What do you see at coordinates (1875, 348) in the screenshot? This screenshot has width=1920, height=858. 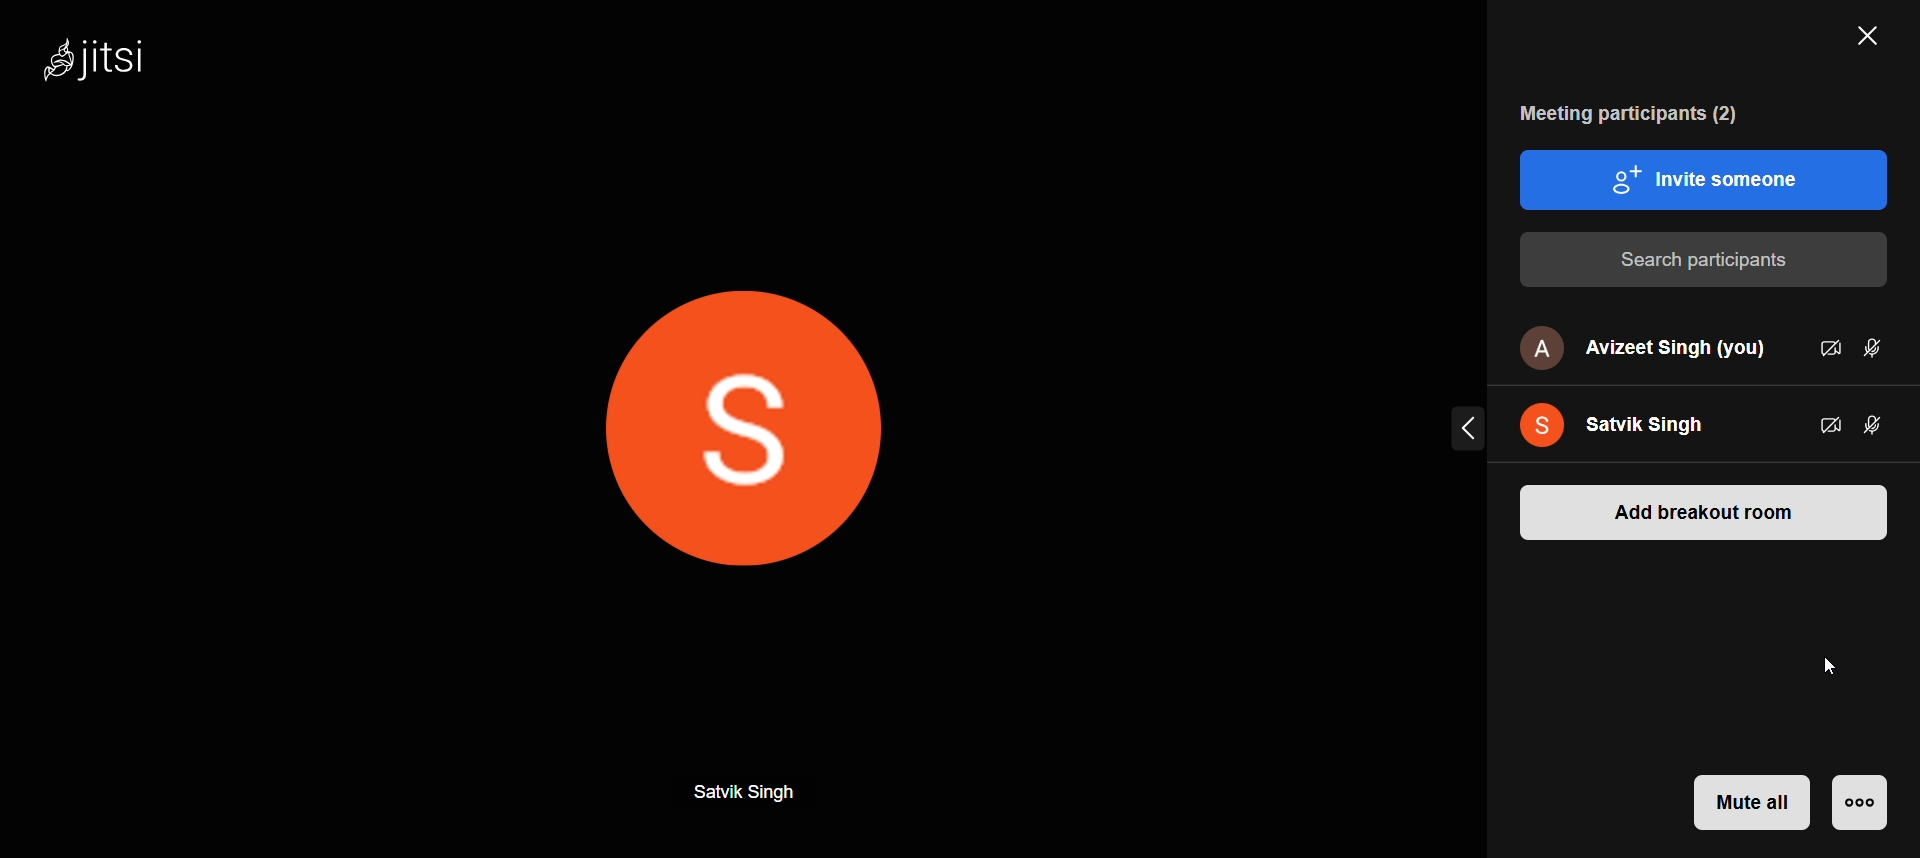 I see `mic status` at bounding box center [1875, 348].